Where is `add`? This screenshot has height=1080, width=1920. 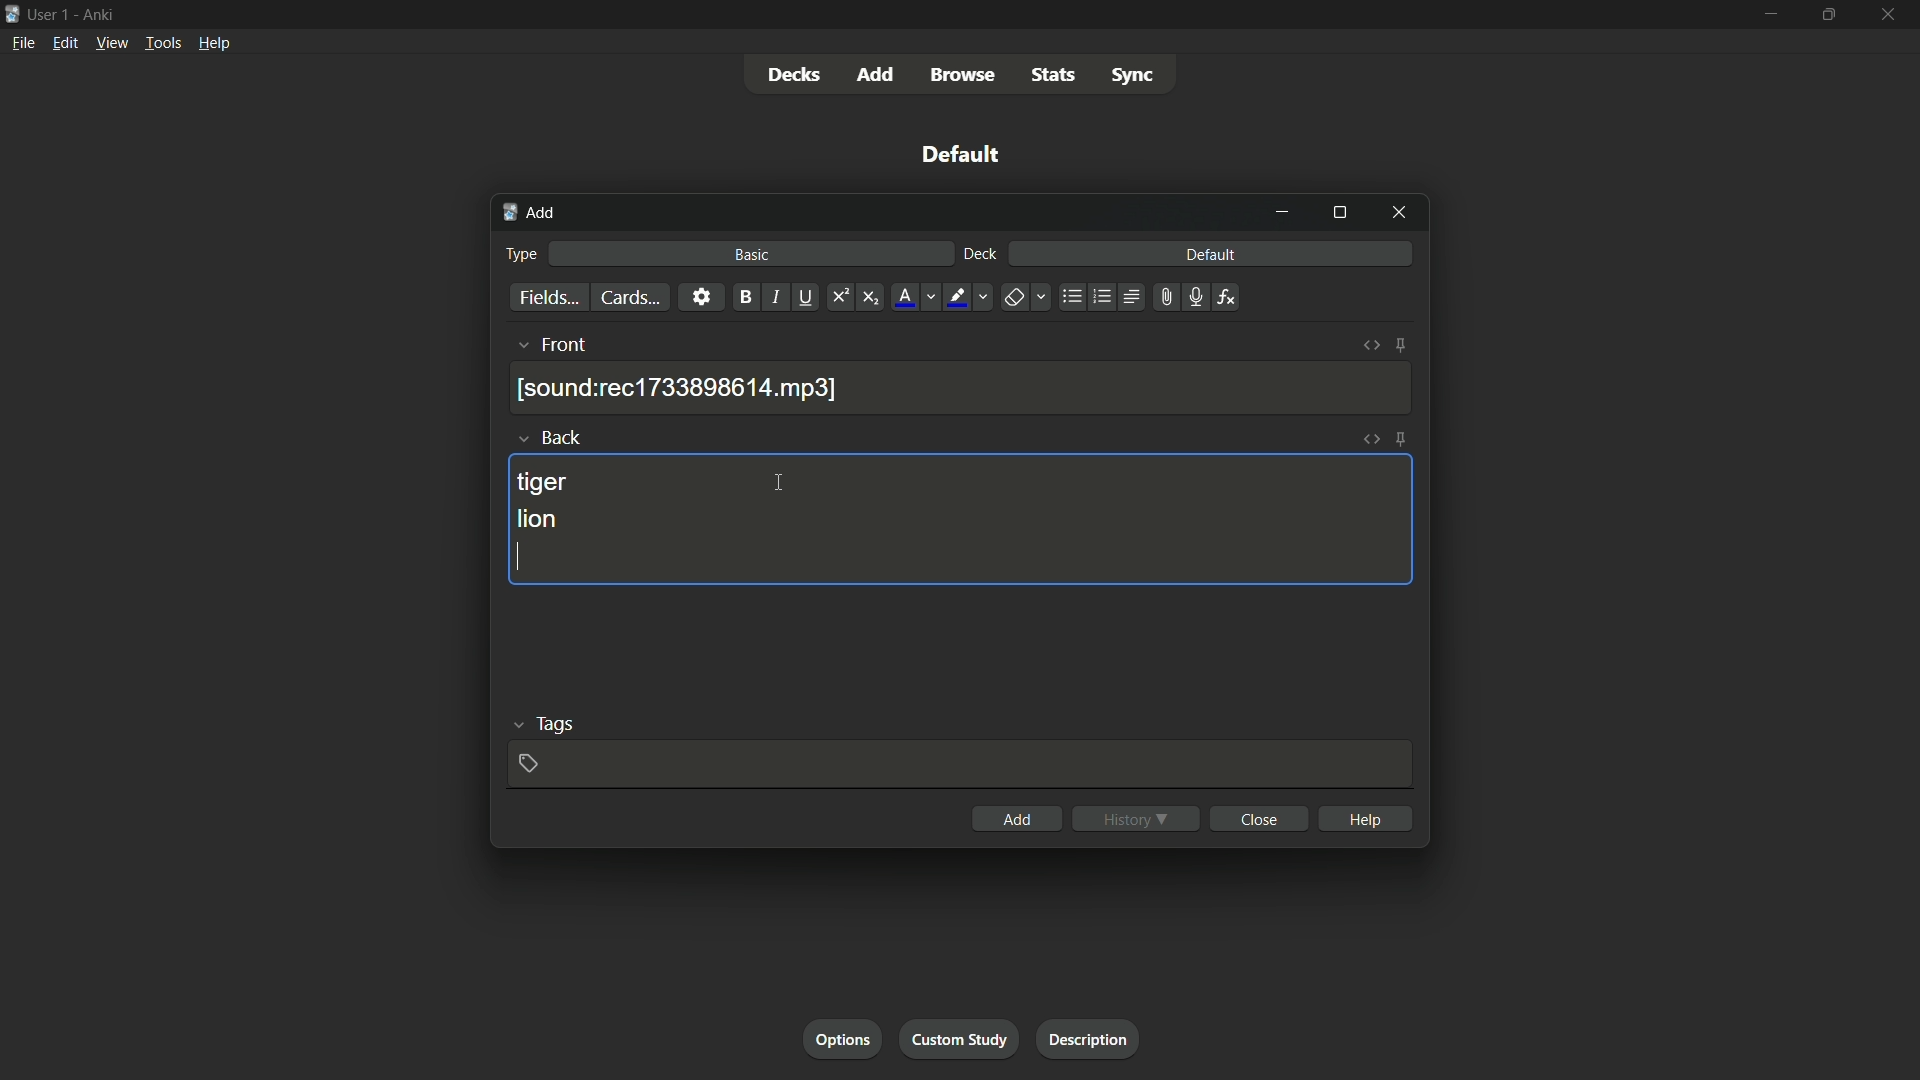
add is located at coordinates (529, 214).